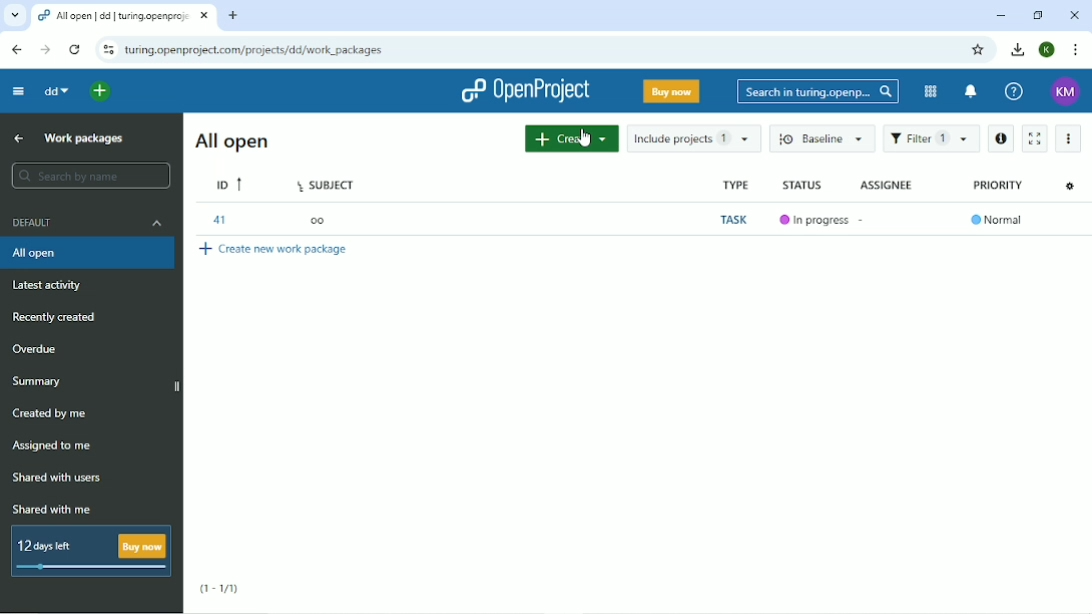 This screenshot has height=614, width=1092. Describe the element at coordinates (317, 219) in the screenshot. I see `oo` at that location.